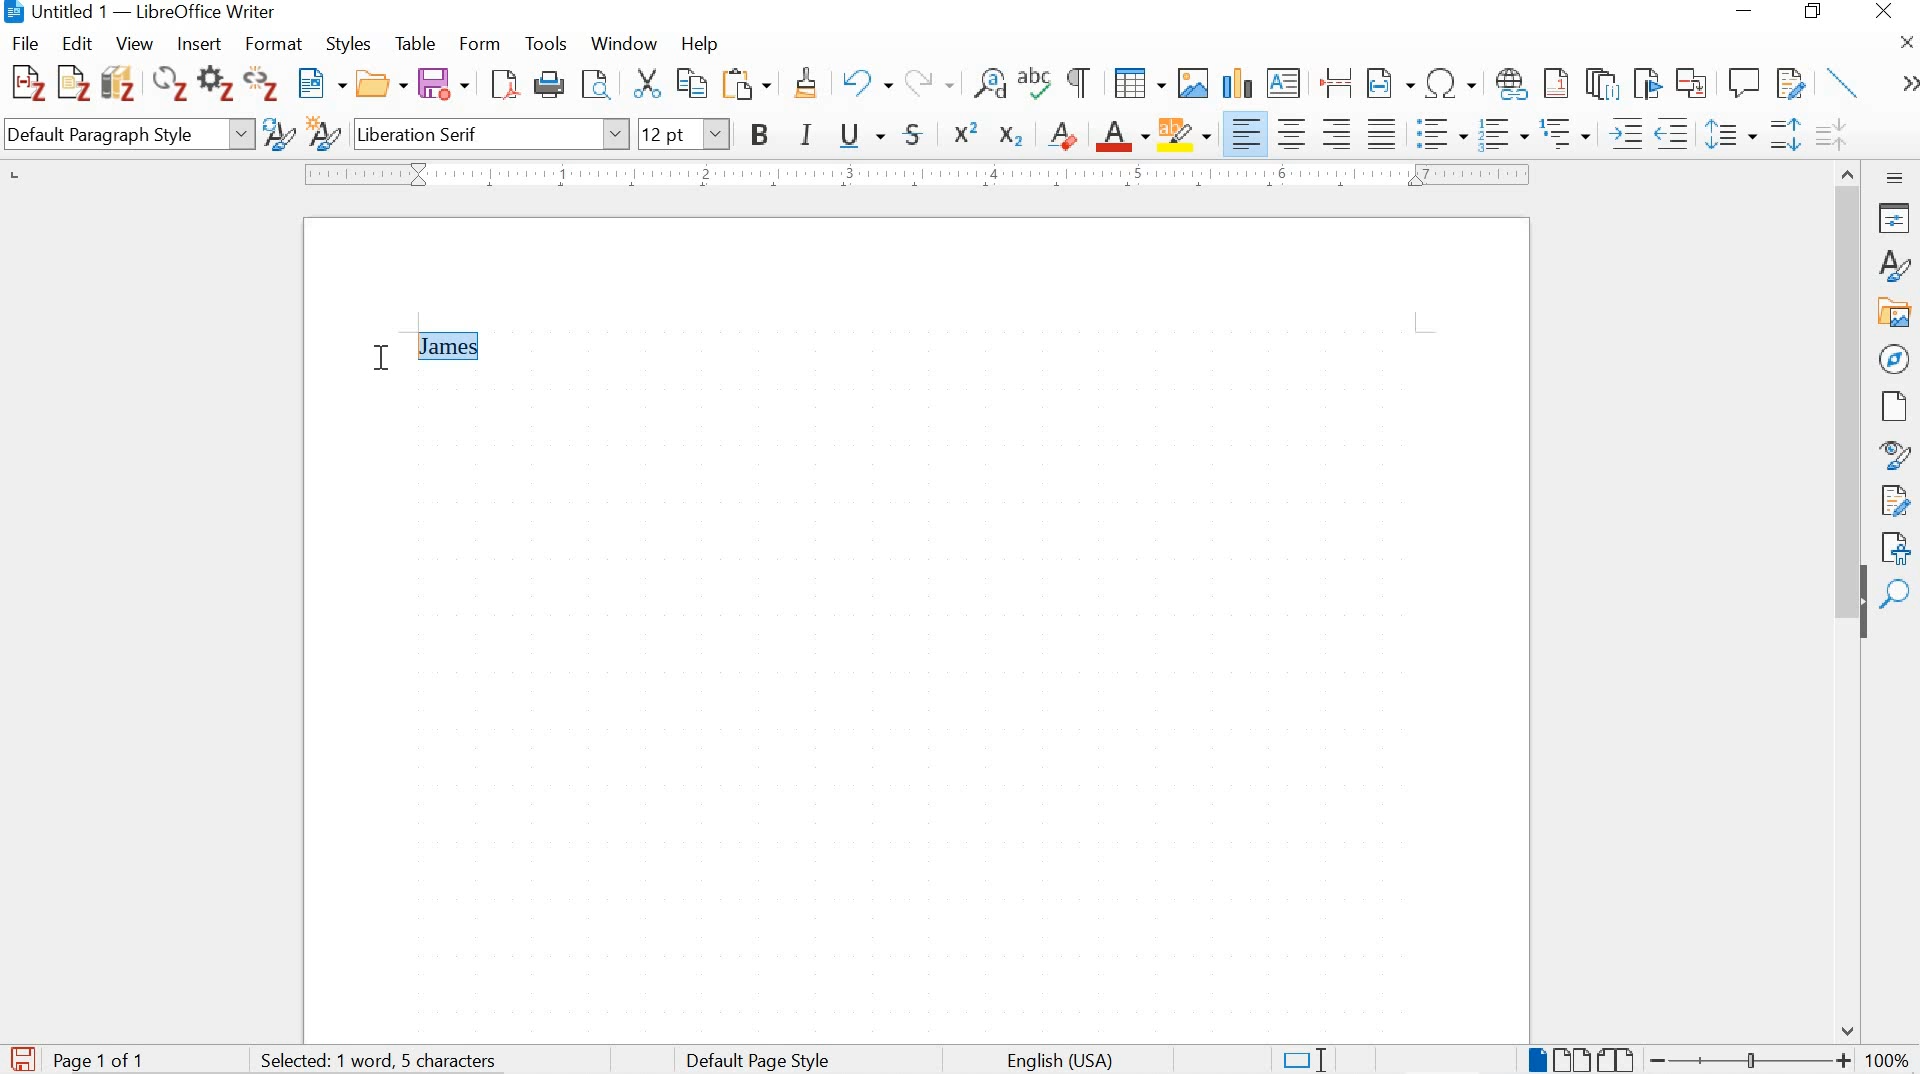  What do you see at coordinates (1064, 133) in the screenshot?
I see `clear direct formatting` at bounding box center [1064, 133].